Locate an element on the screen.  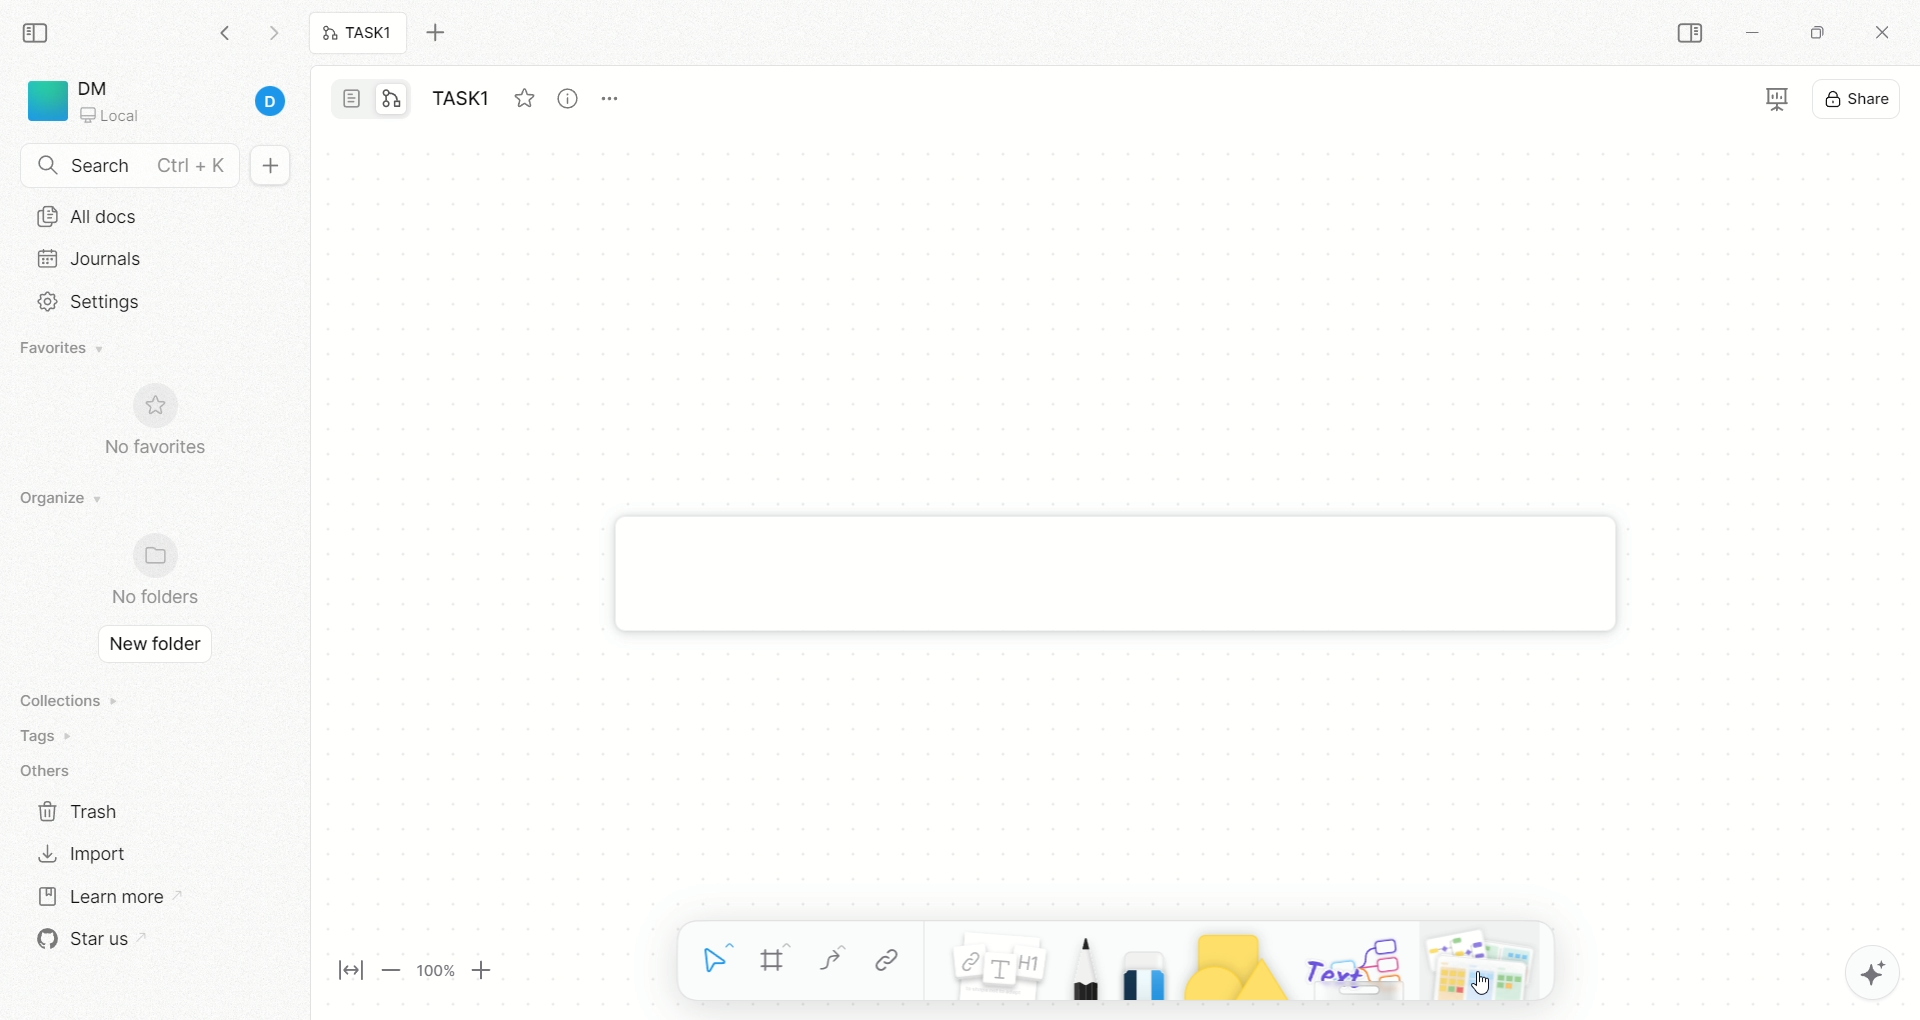
minimize is located at coordinates (1750, 36).